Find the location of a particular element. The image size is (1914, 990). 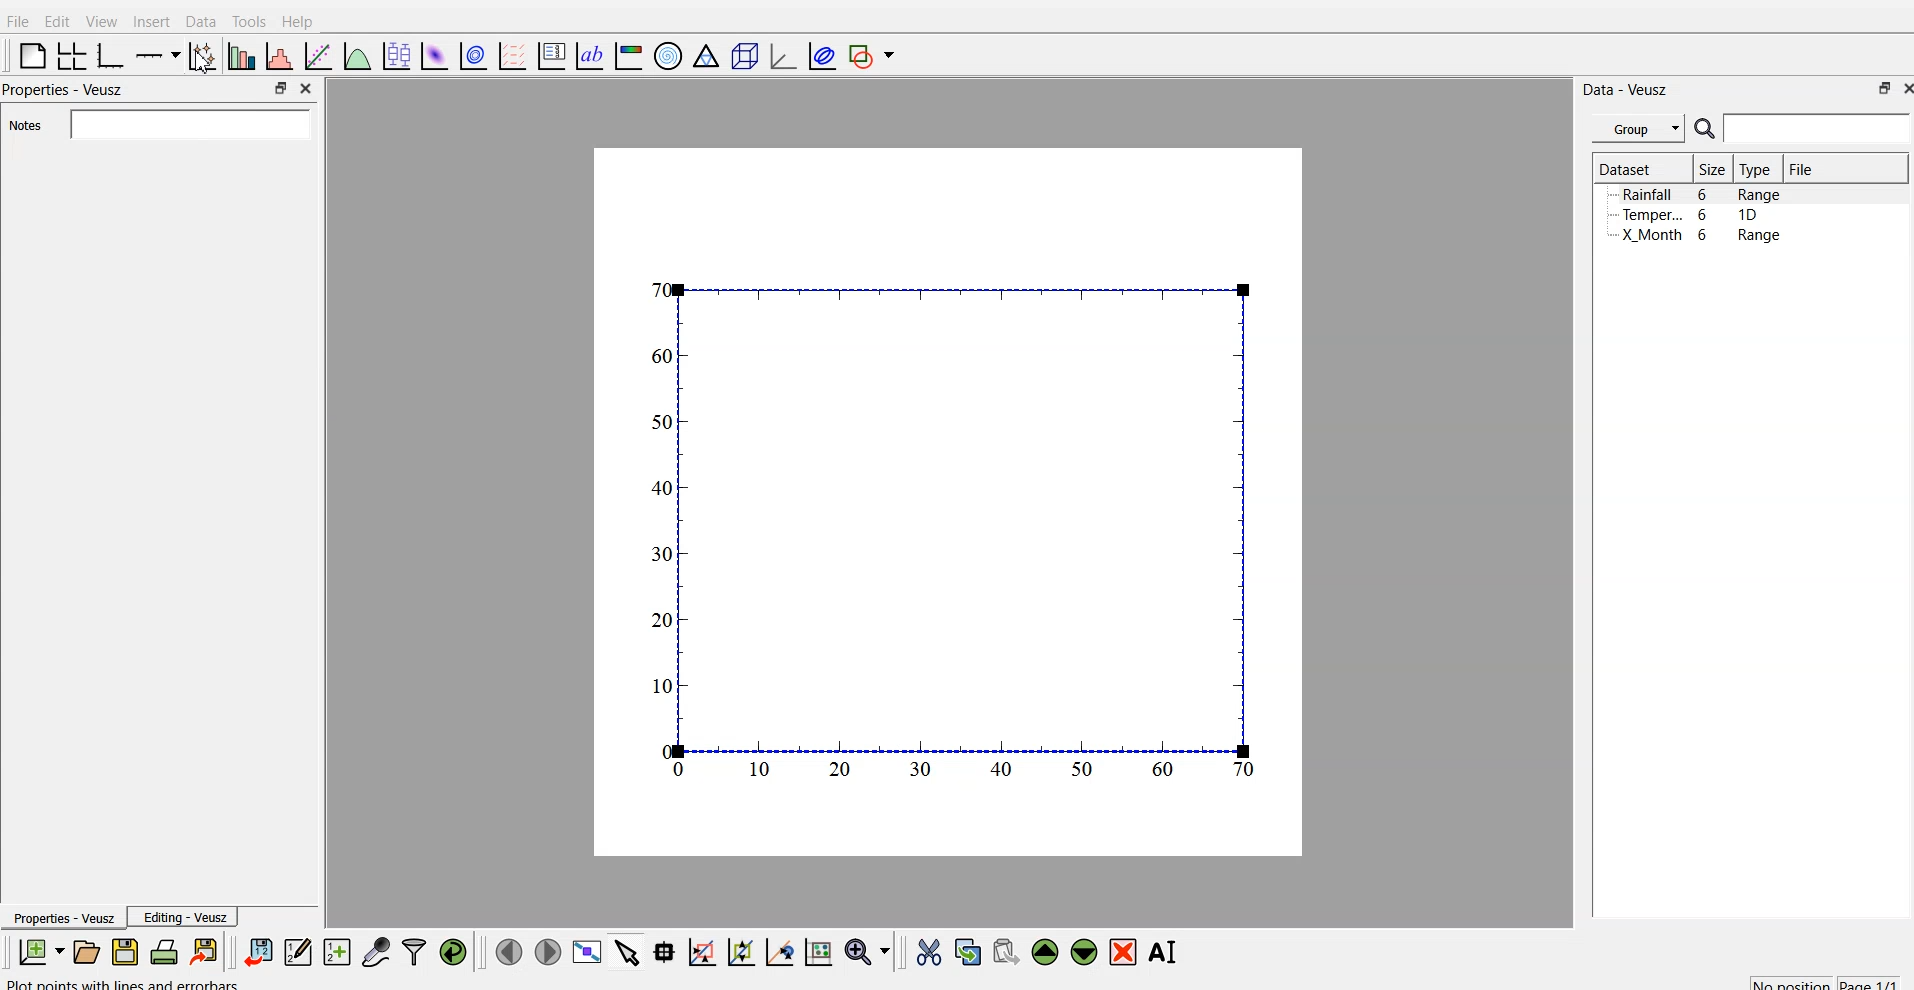

copy the widget is located at coordinates (967, 949).